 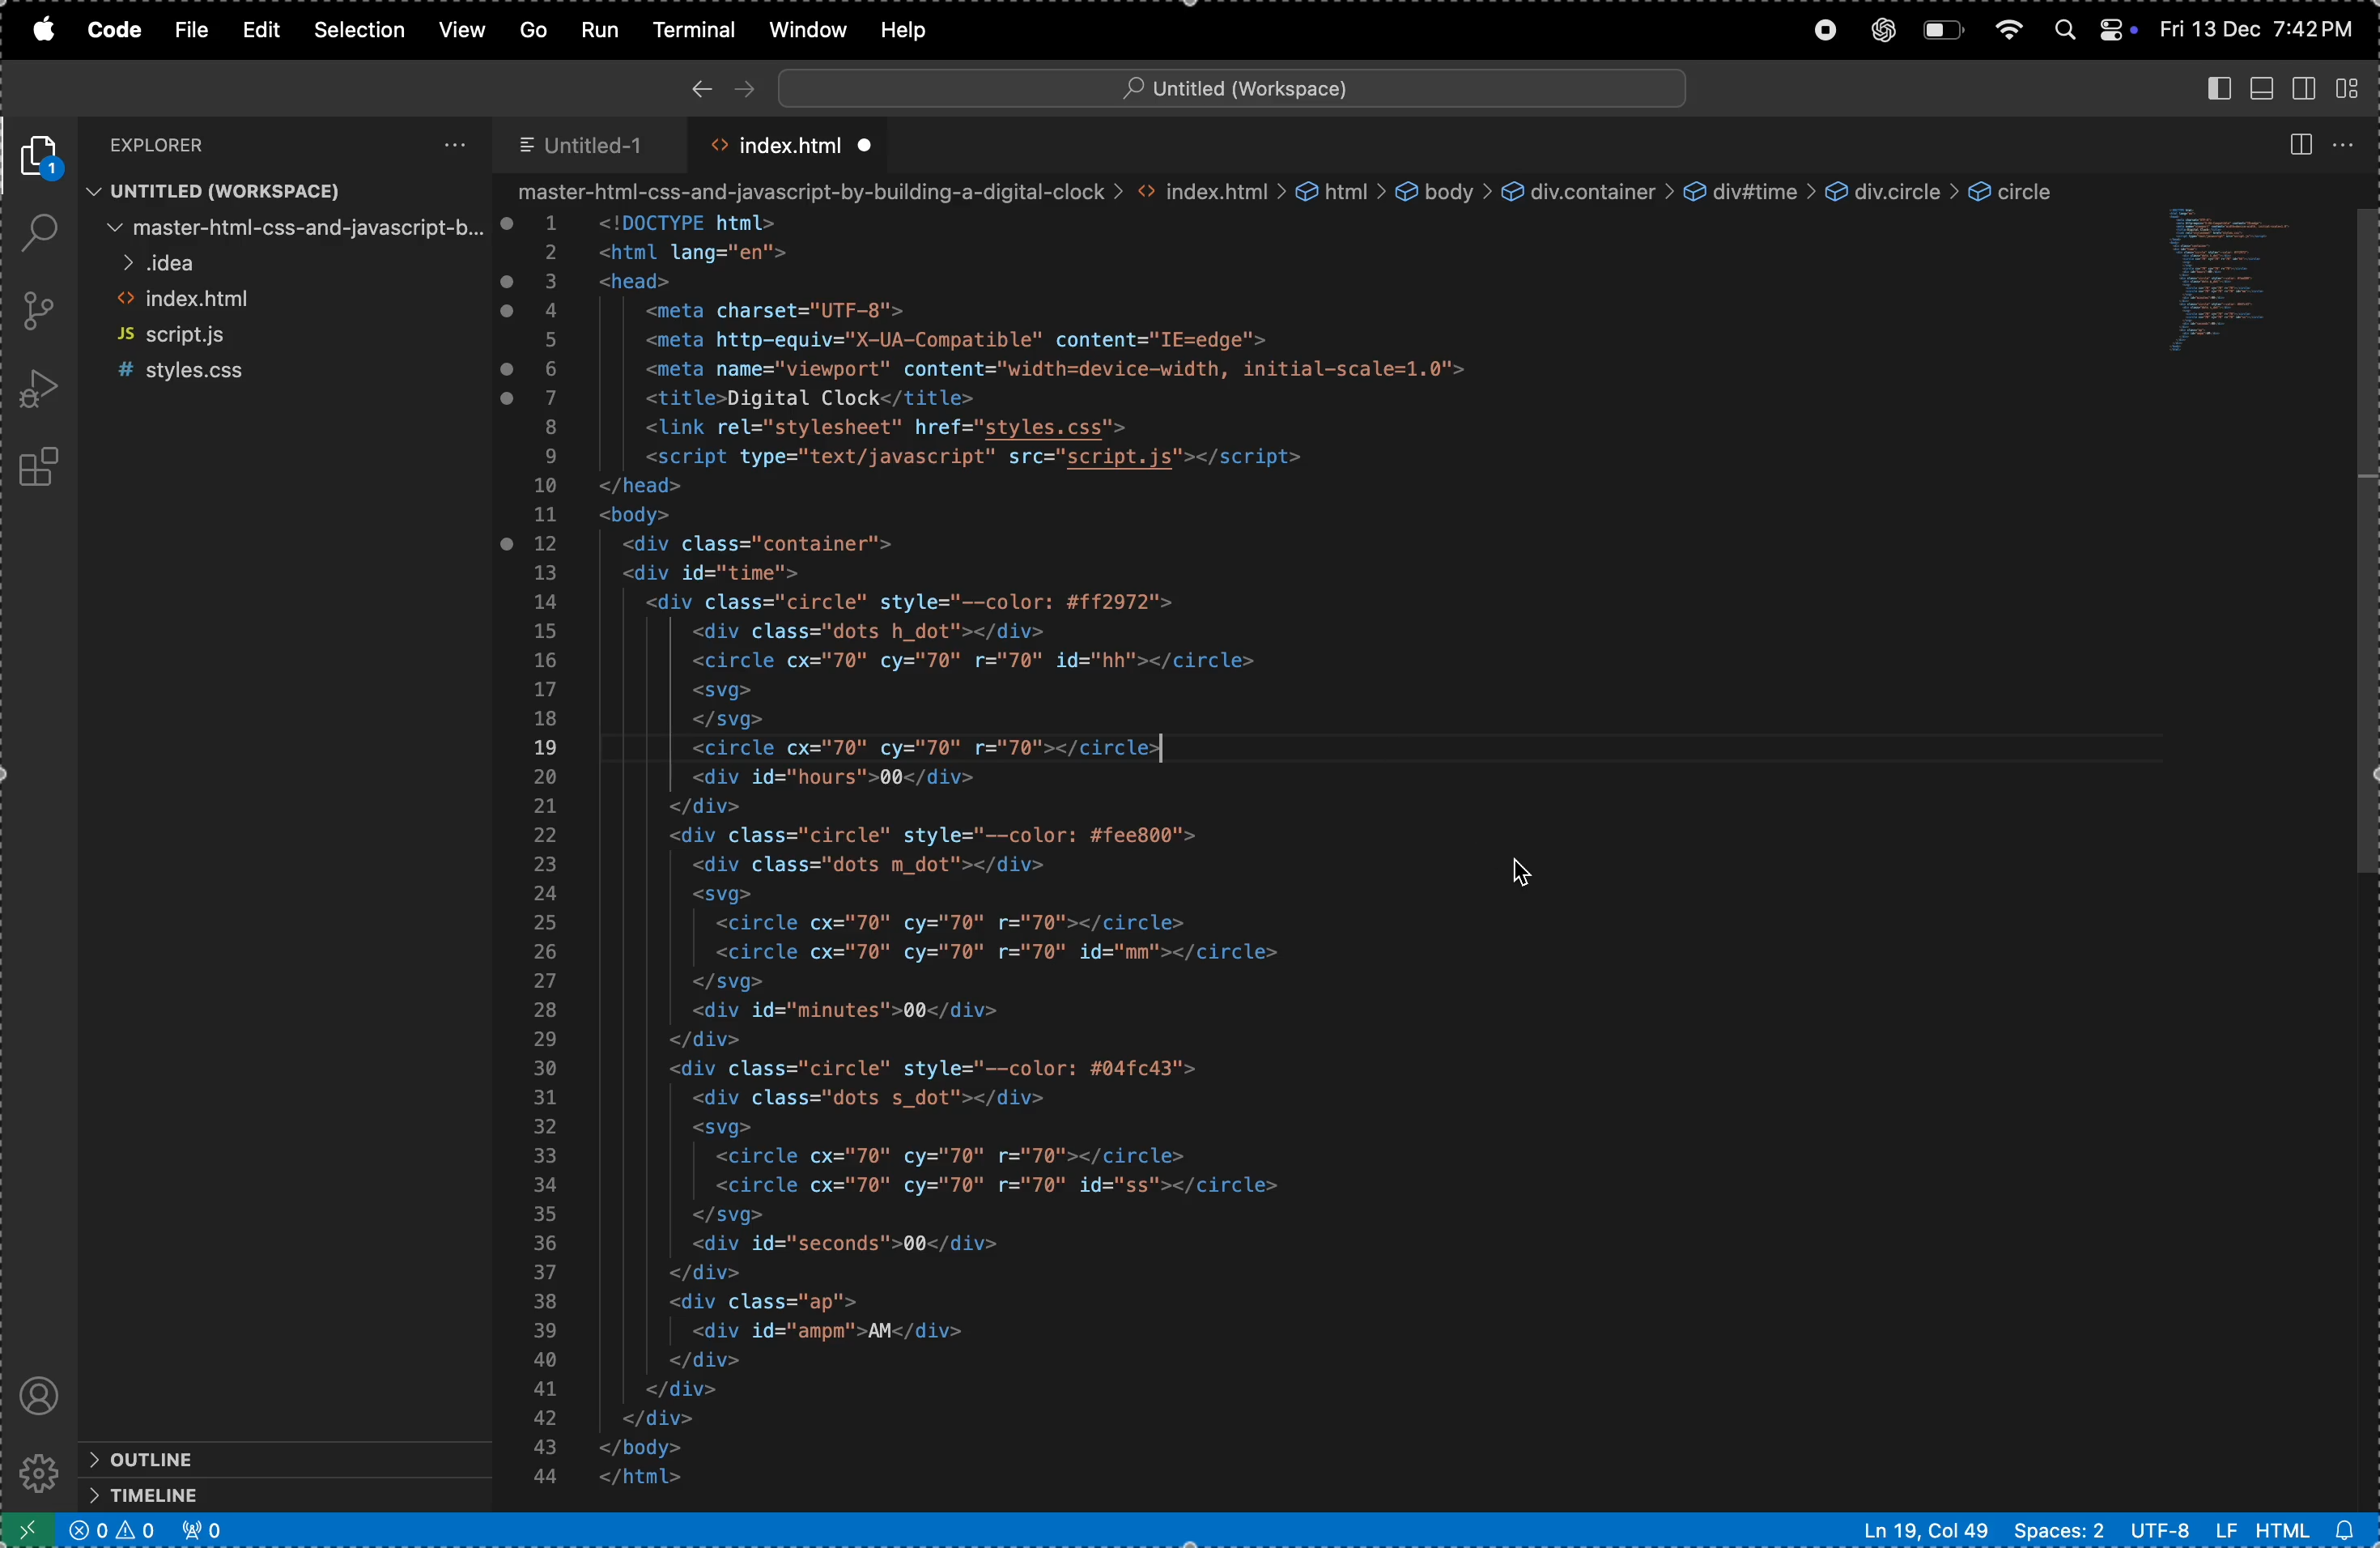 I want to click on timeline, so click(x=246, y=1495).